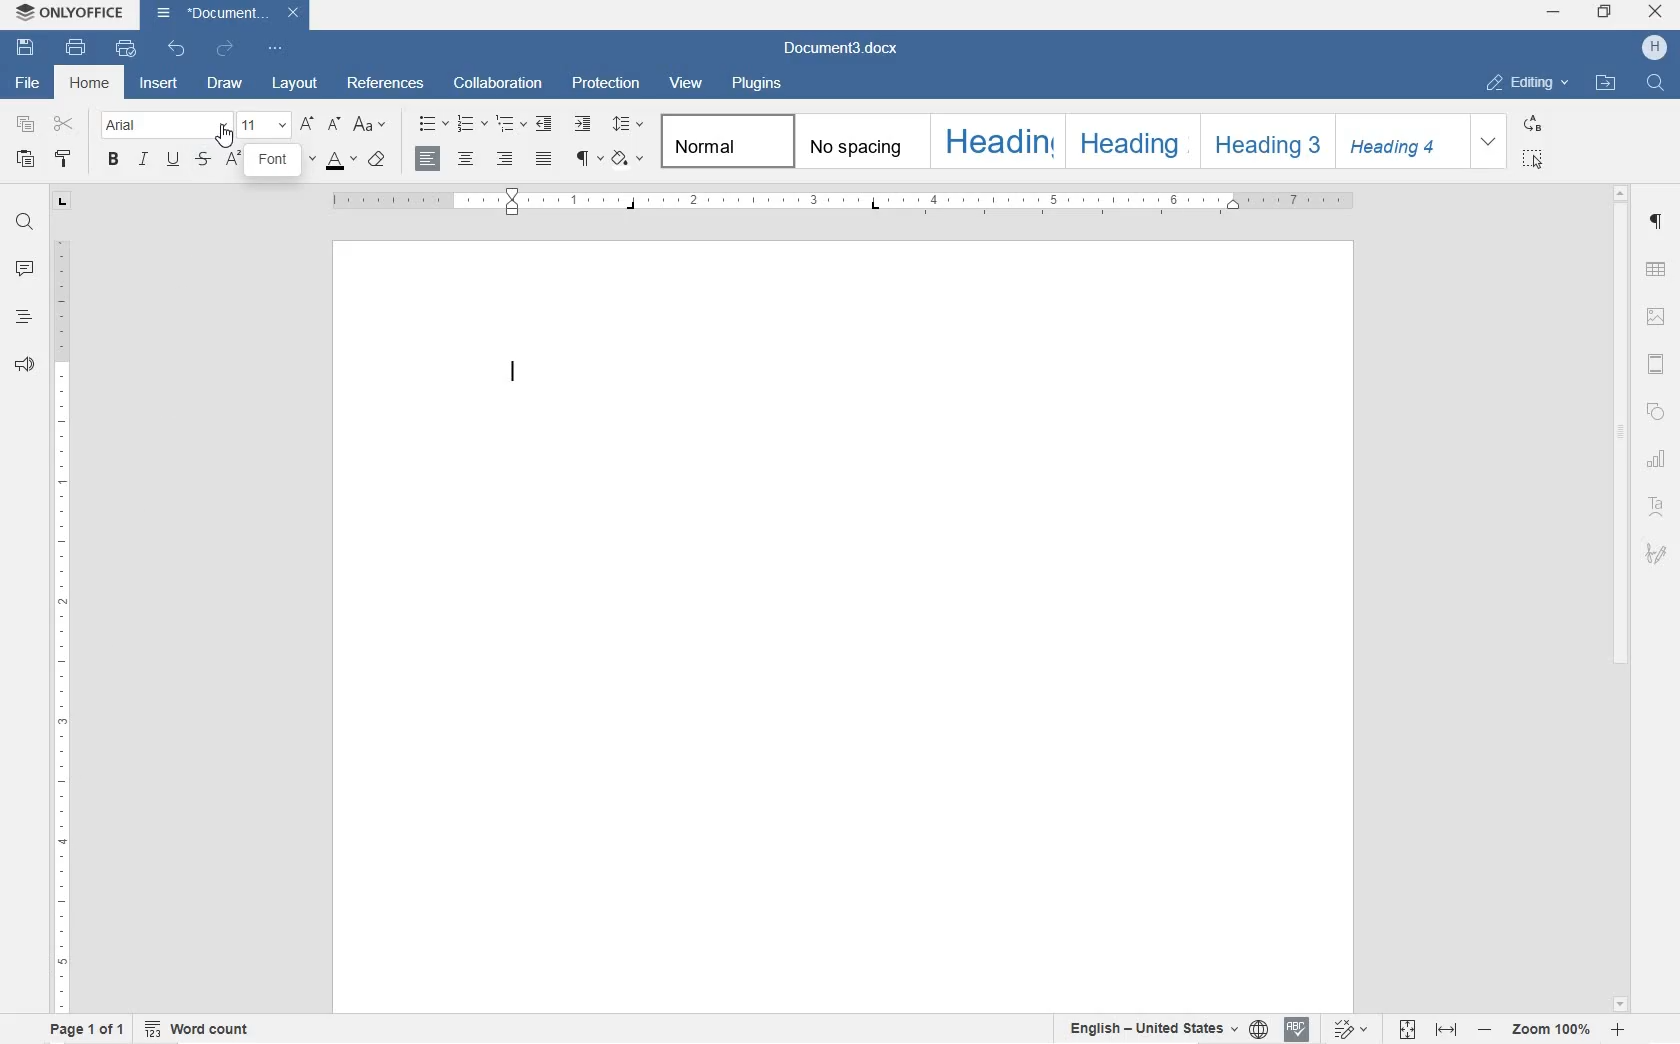 The image size is (1680, 1044). What do you see at coordinates (296, 84) in the screenshot?
I see `LAYOUT` at bounding box center [296, 84].